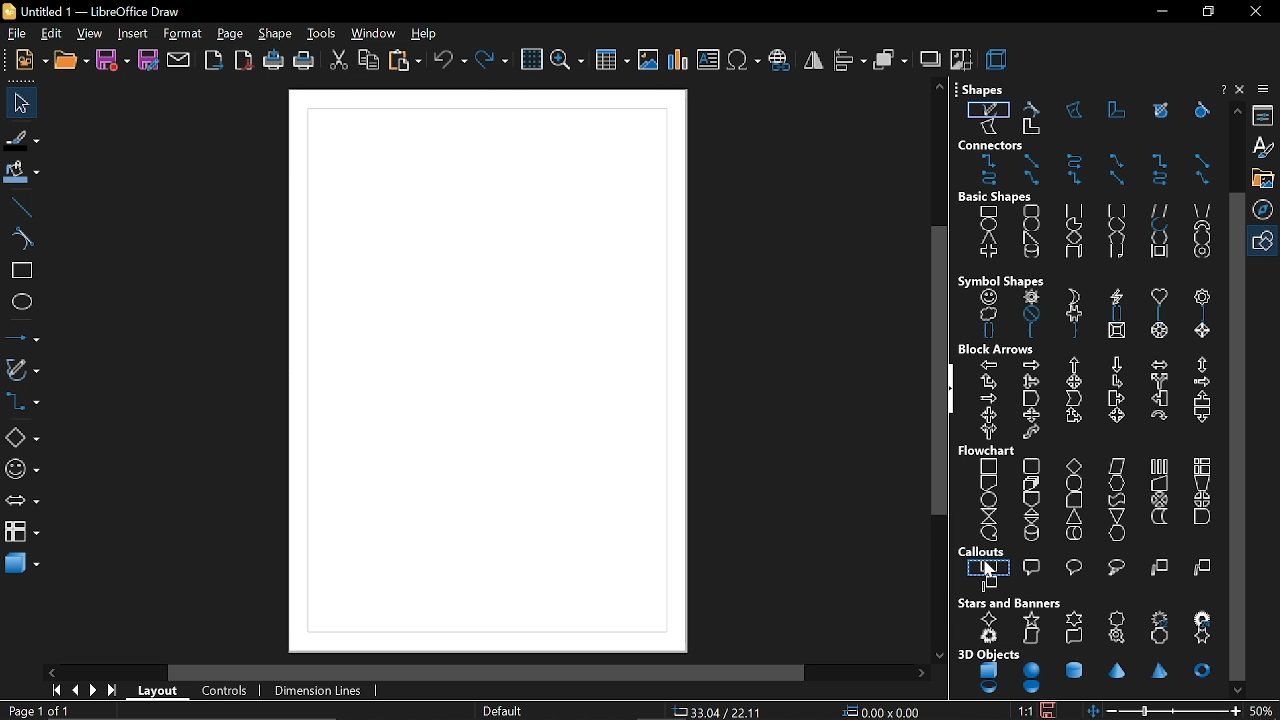 This screenshot has height=720, width=1280. What do you see at coordinates (1031, 400) in the screenshot?
I see `pentagon` at bounding box center [1031, 400].